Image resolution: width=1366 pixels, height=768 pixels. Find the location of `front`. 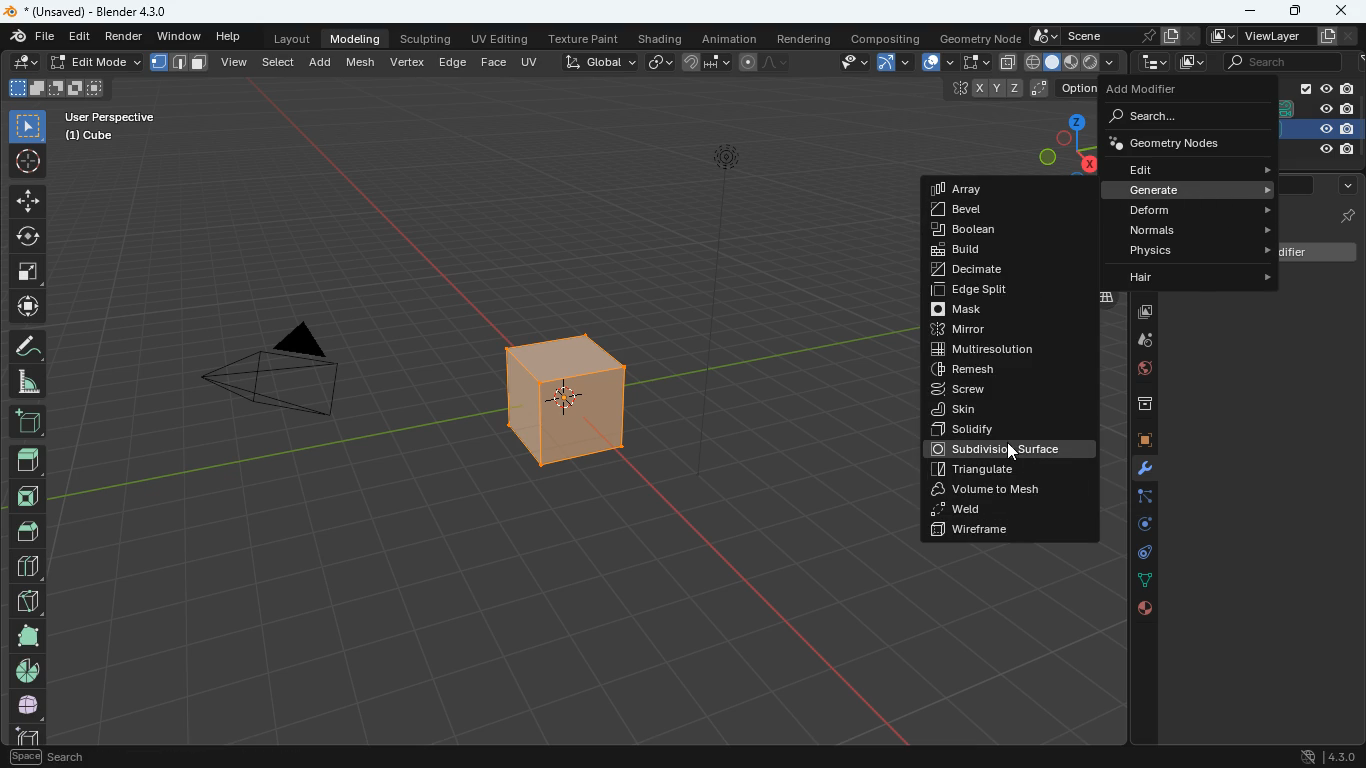

front is located at coordinates (28, 500).